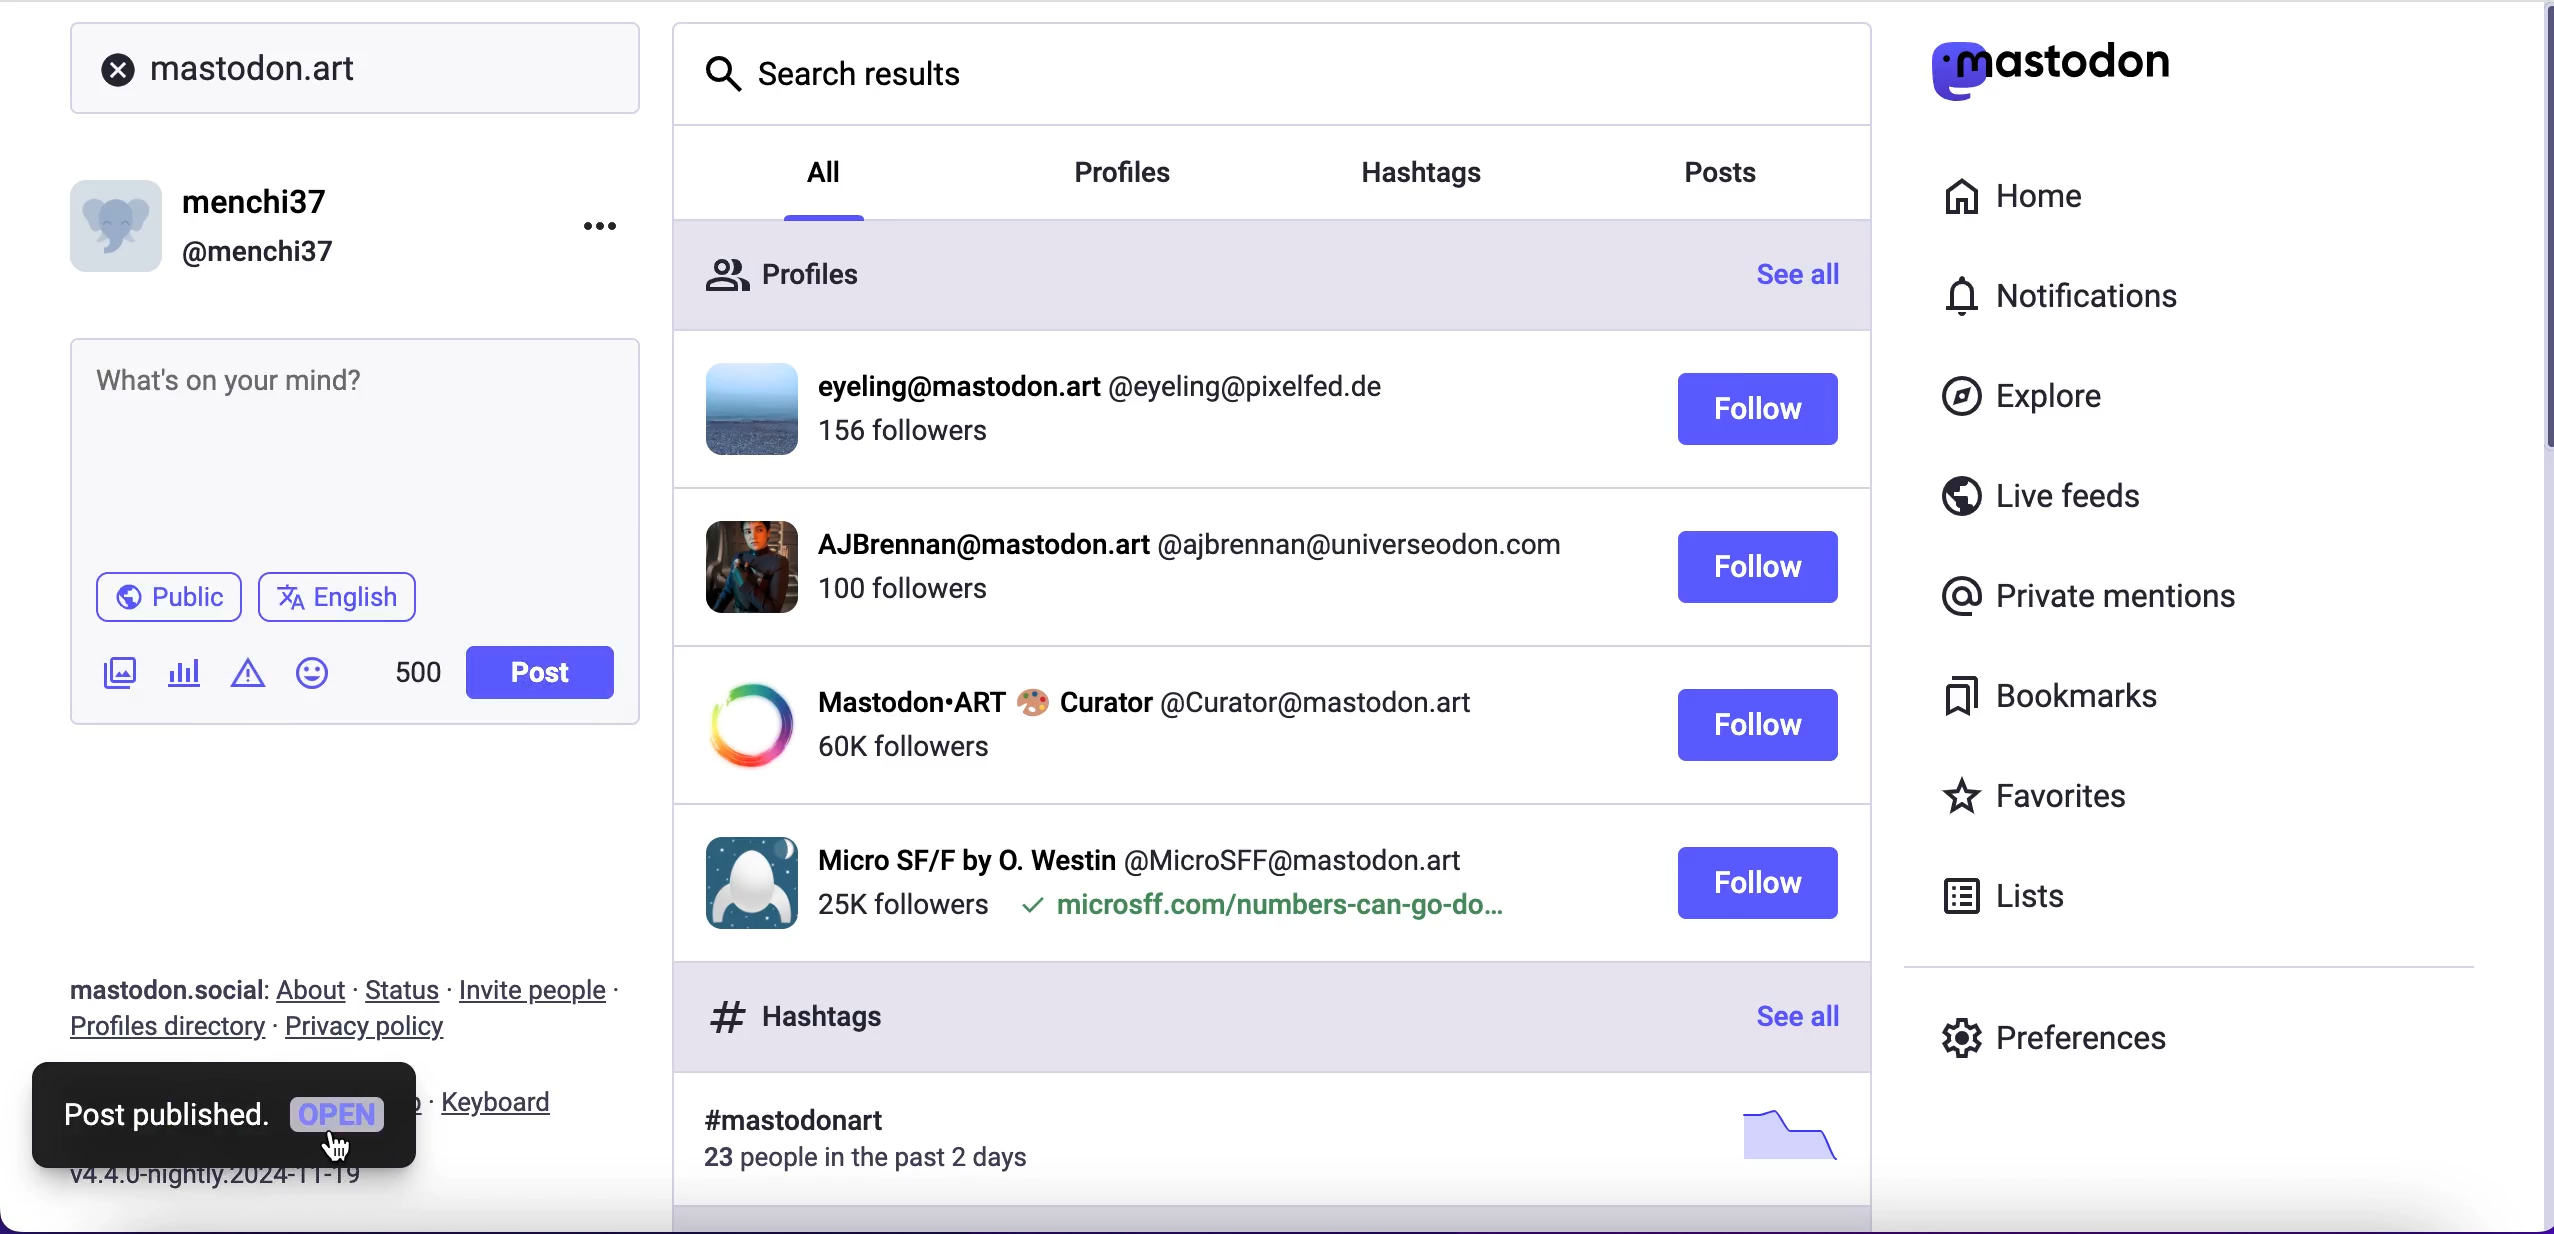  What do you see at coordinates (247, 680) in the screenshot?
I see `add warnings` at bounding box center [247, 680].